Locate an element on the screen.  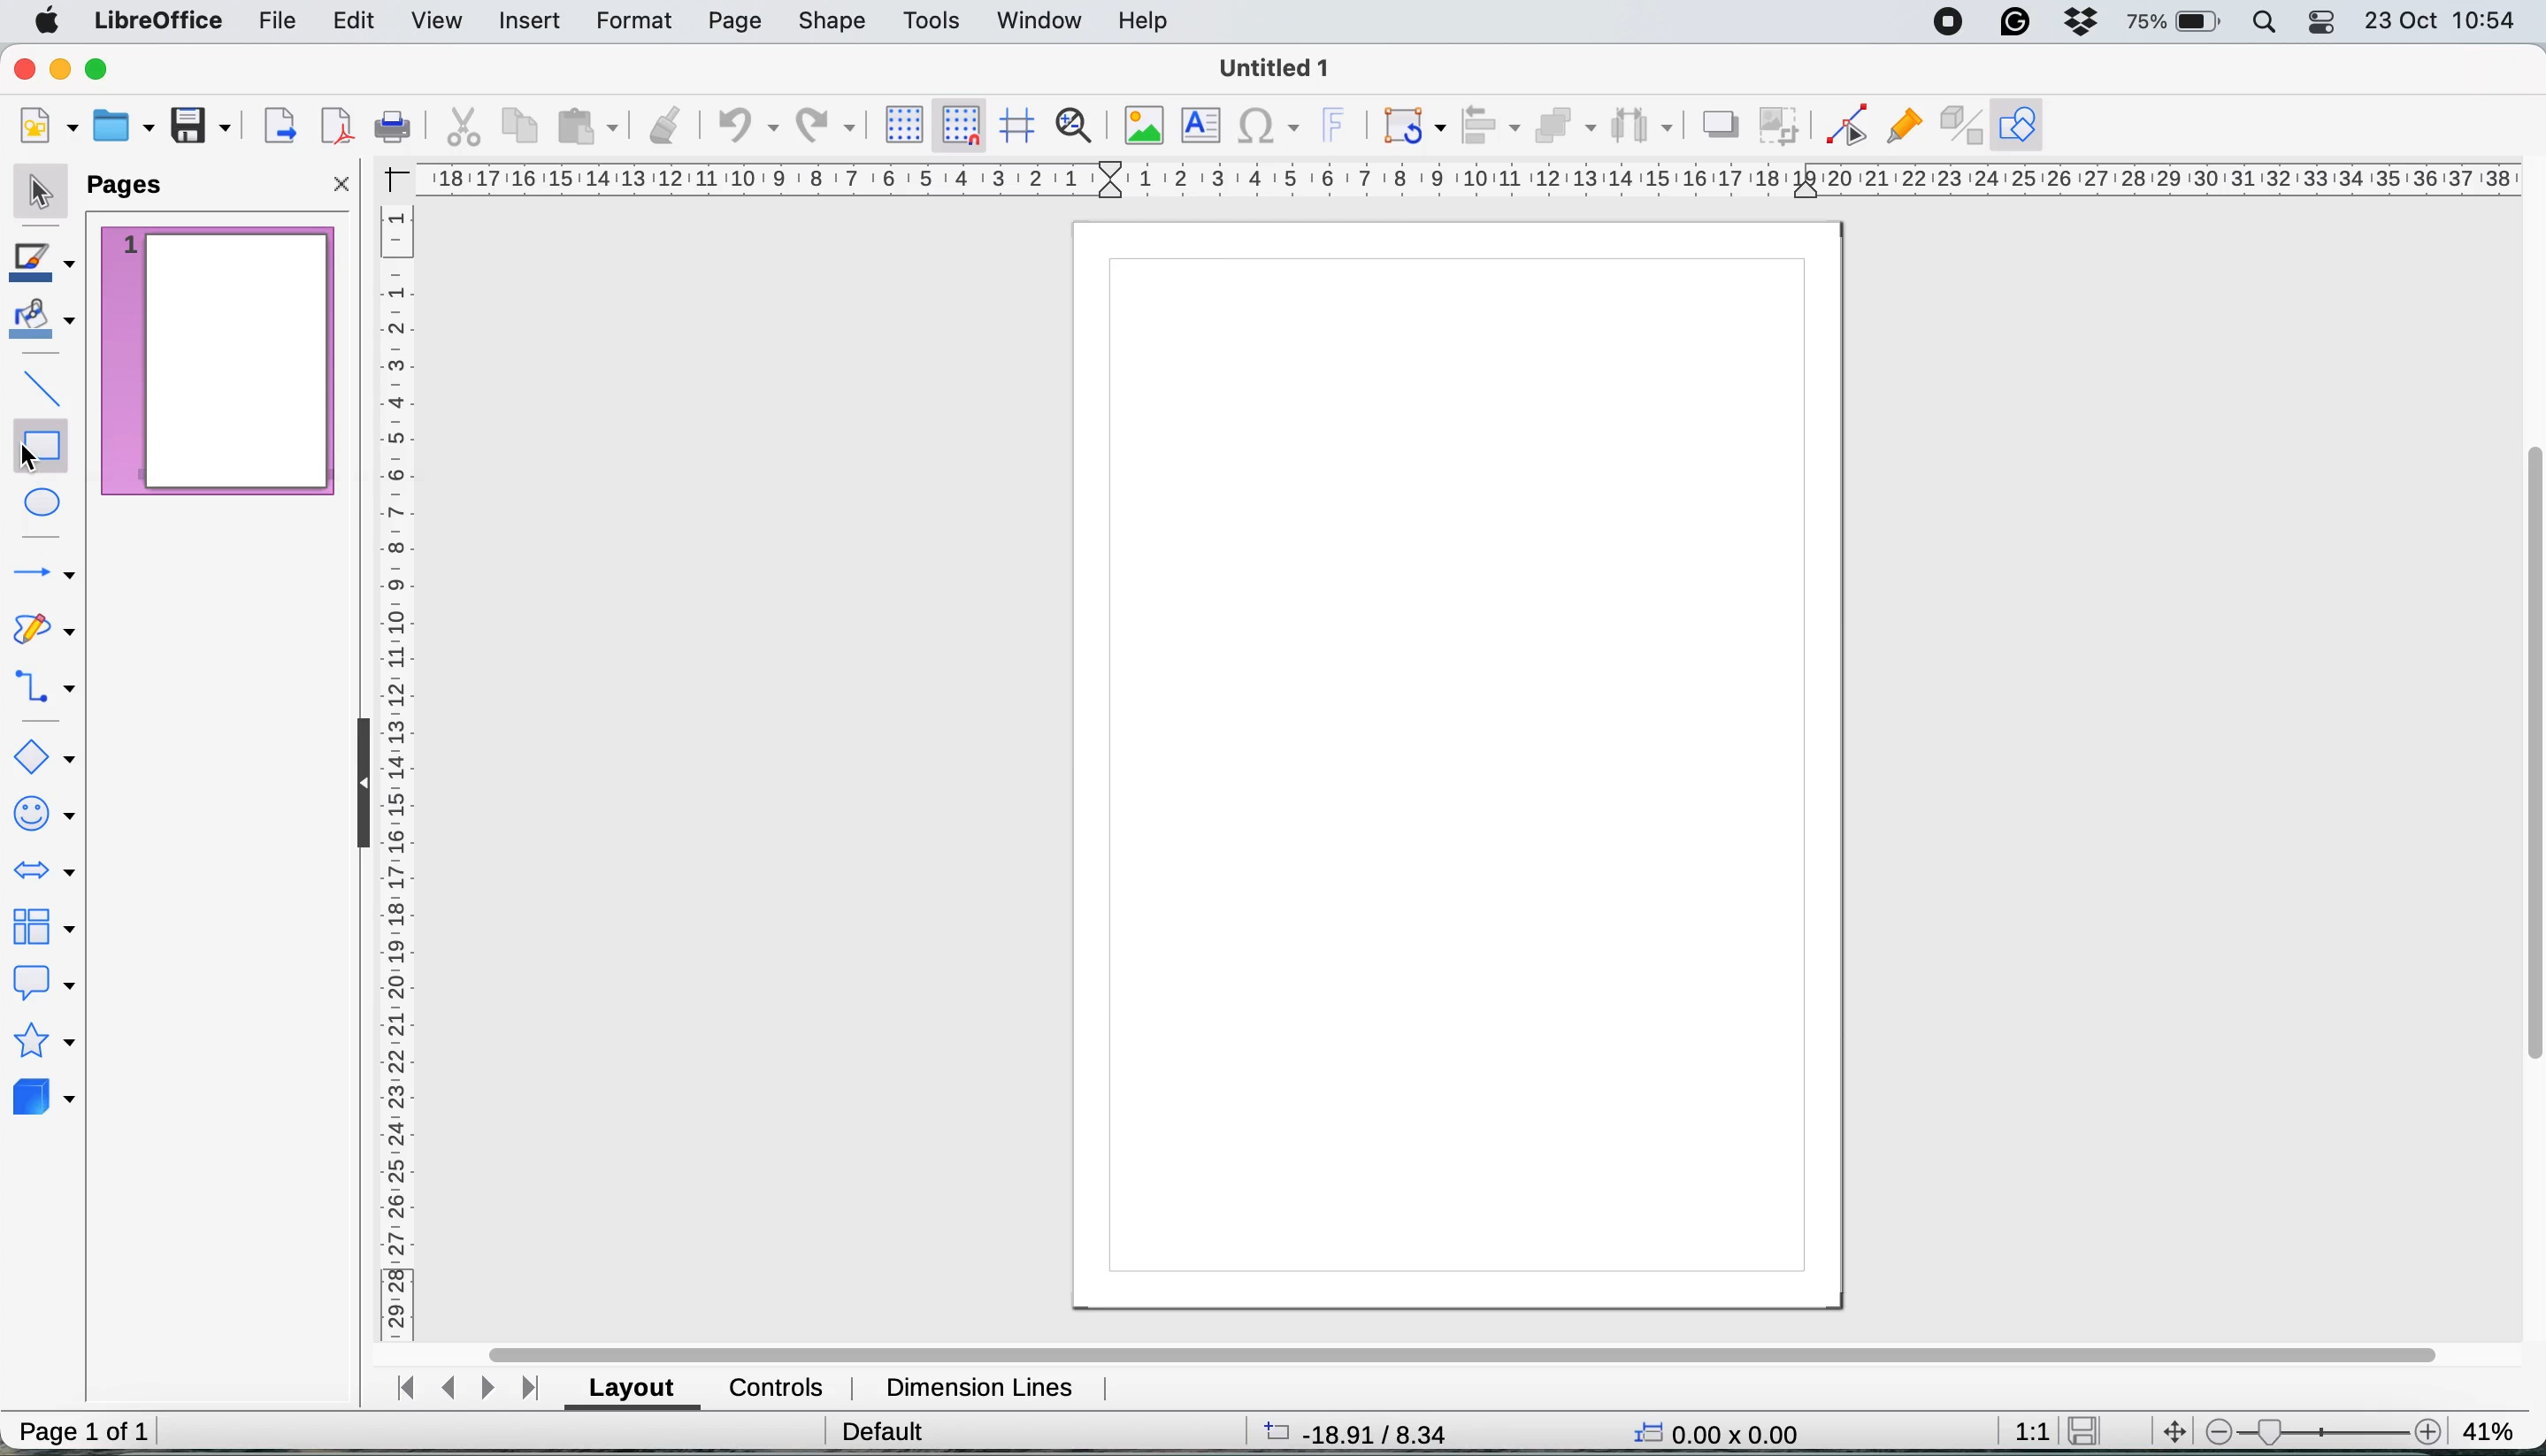
save is located at coordinates (2091, 1429).